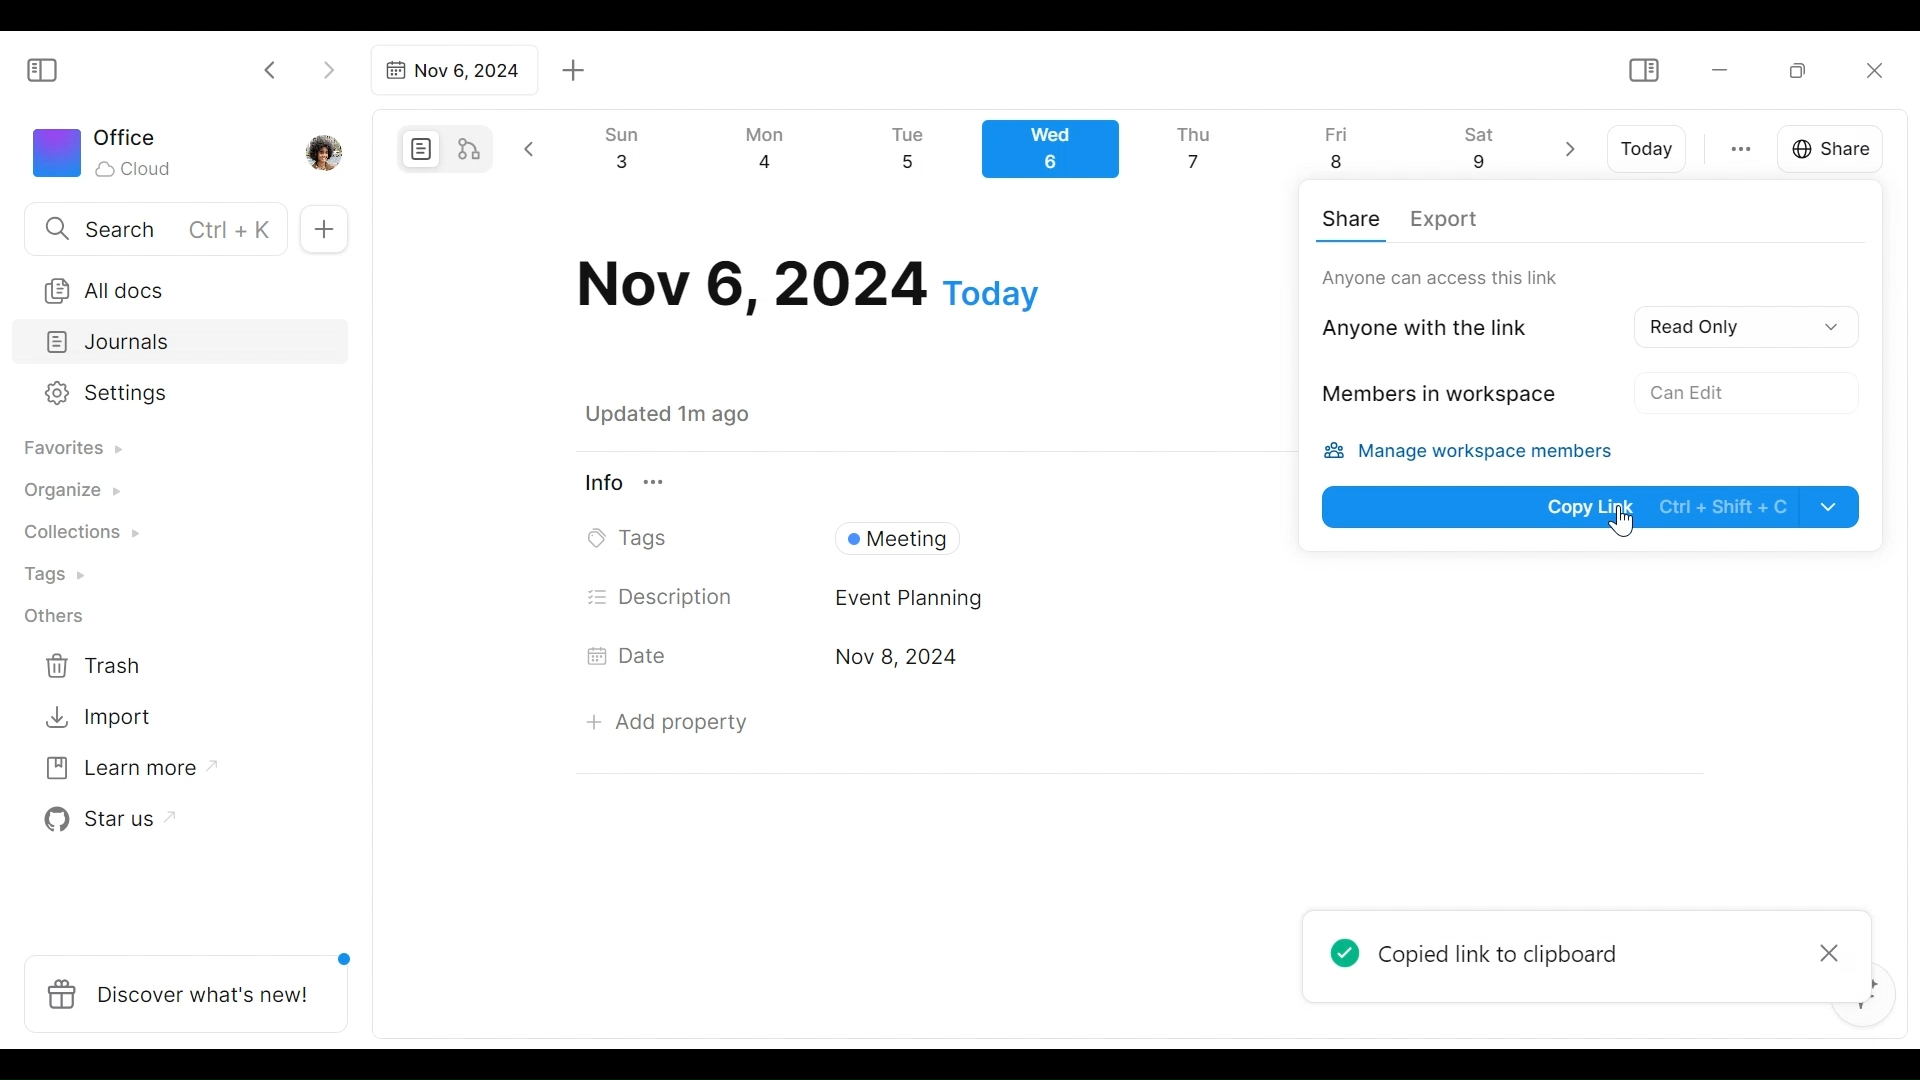 The height and width of the screenshot is (1080, 1920). Describe the element at coordinates (271, 68) in the screenshot. I see `Click to go back` at that location.